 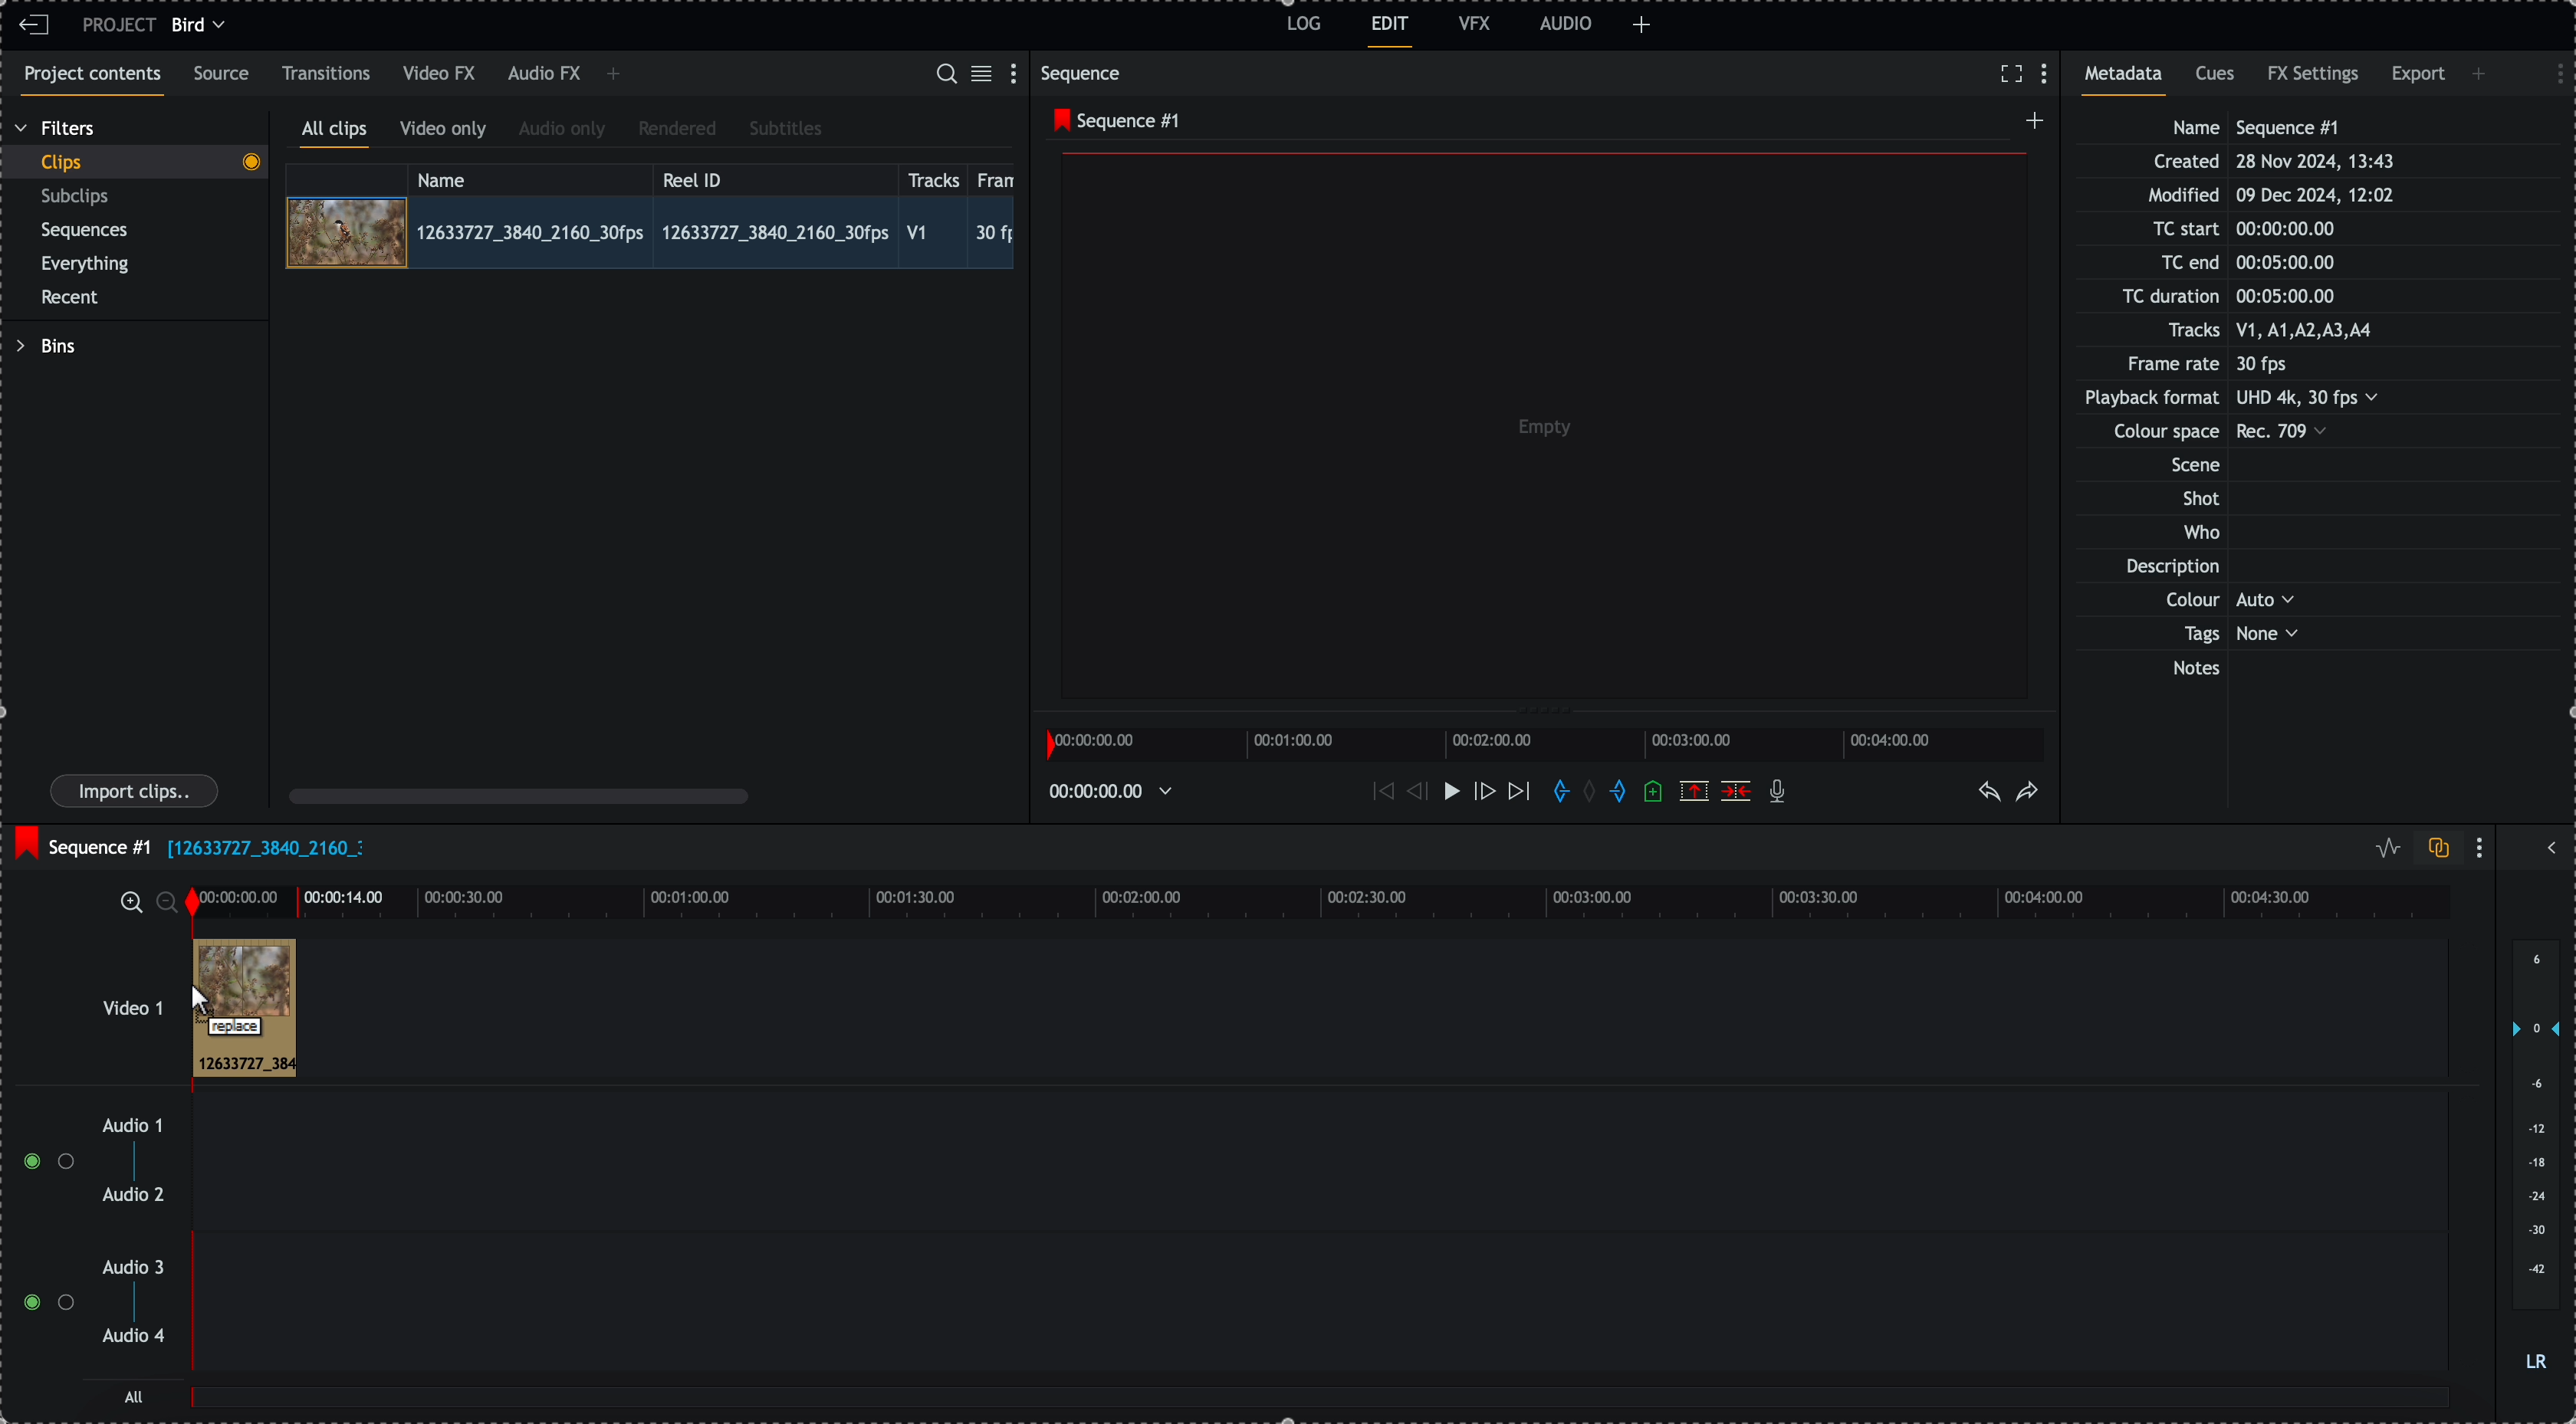 I want to click on add panel, so click(x=1642, y=25).